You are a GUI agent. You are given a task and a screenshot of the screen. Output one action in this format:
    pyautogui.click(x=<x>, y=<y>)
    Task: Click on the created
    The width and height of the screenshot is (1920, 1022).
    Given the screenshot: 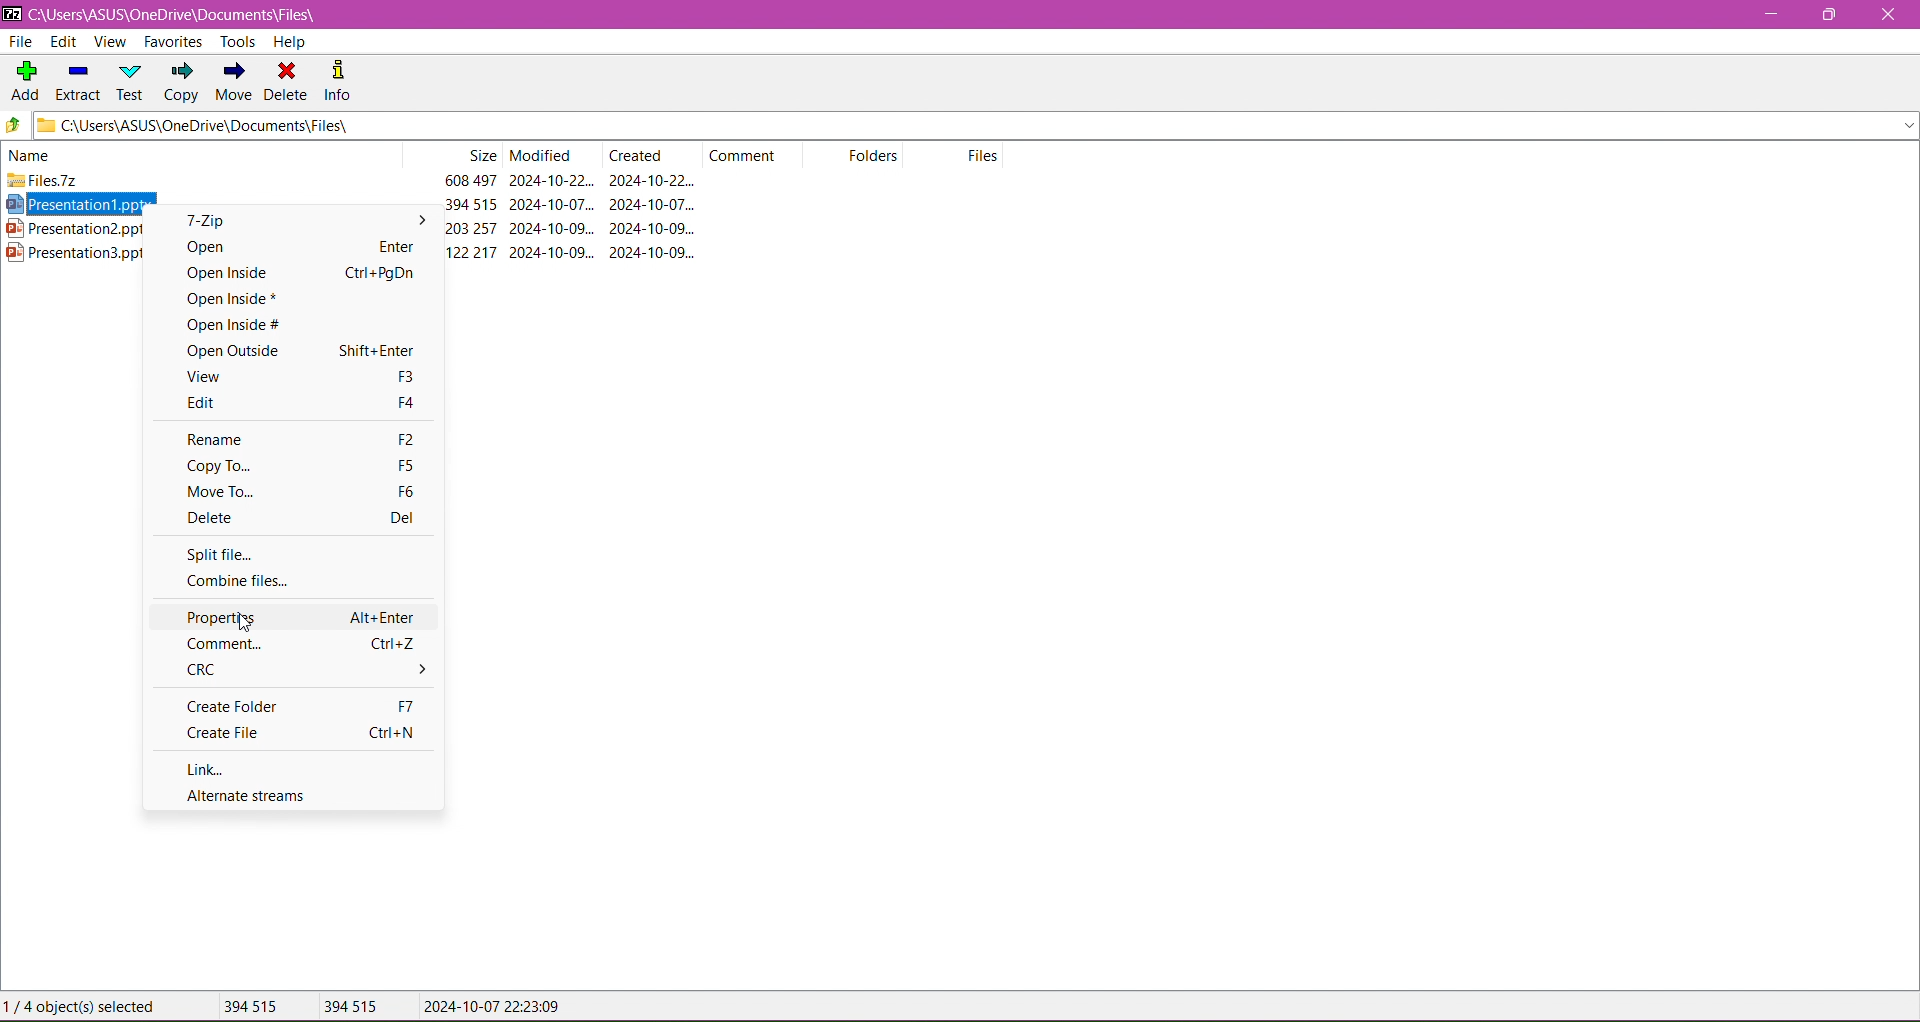 What is the action you would take?
    pyautogui.click(x=636, y=155)
    